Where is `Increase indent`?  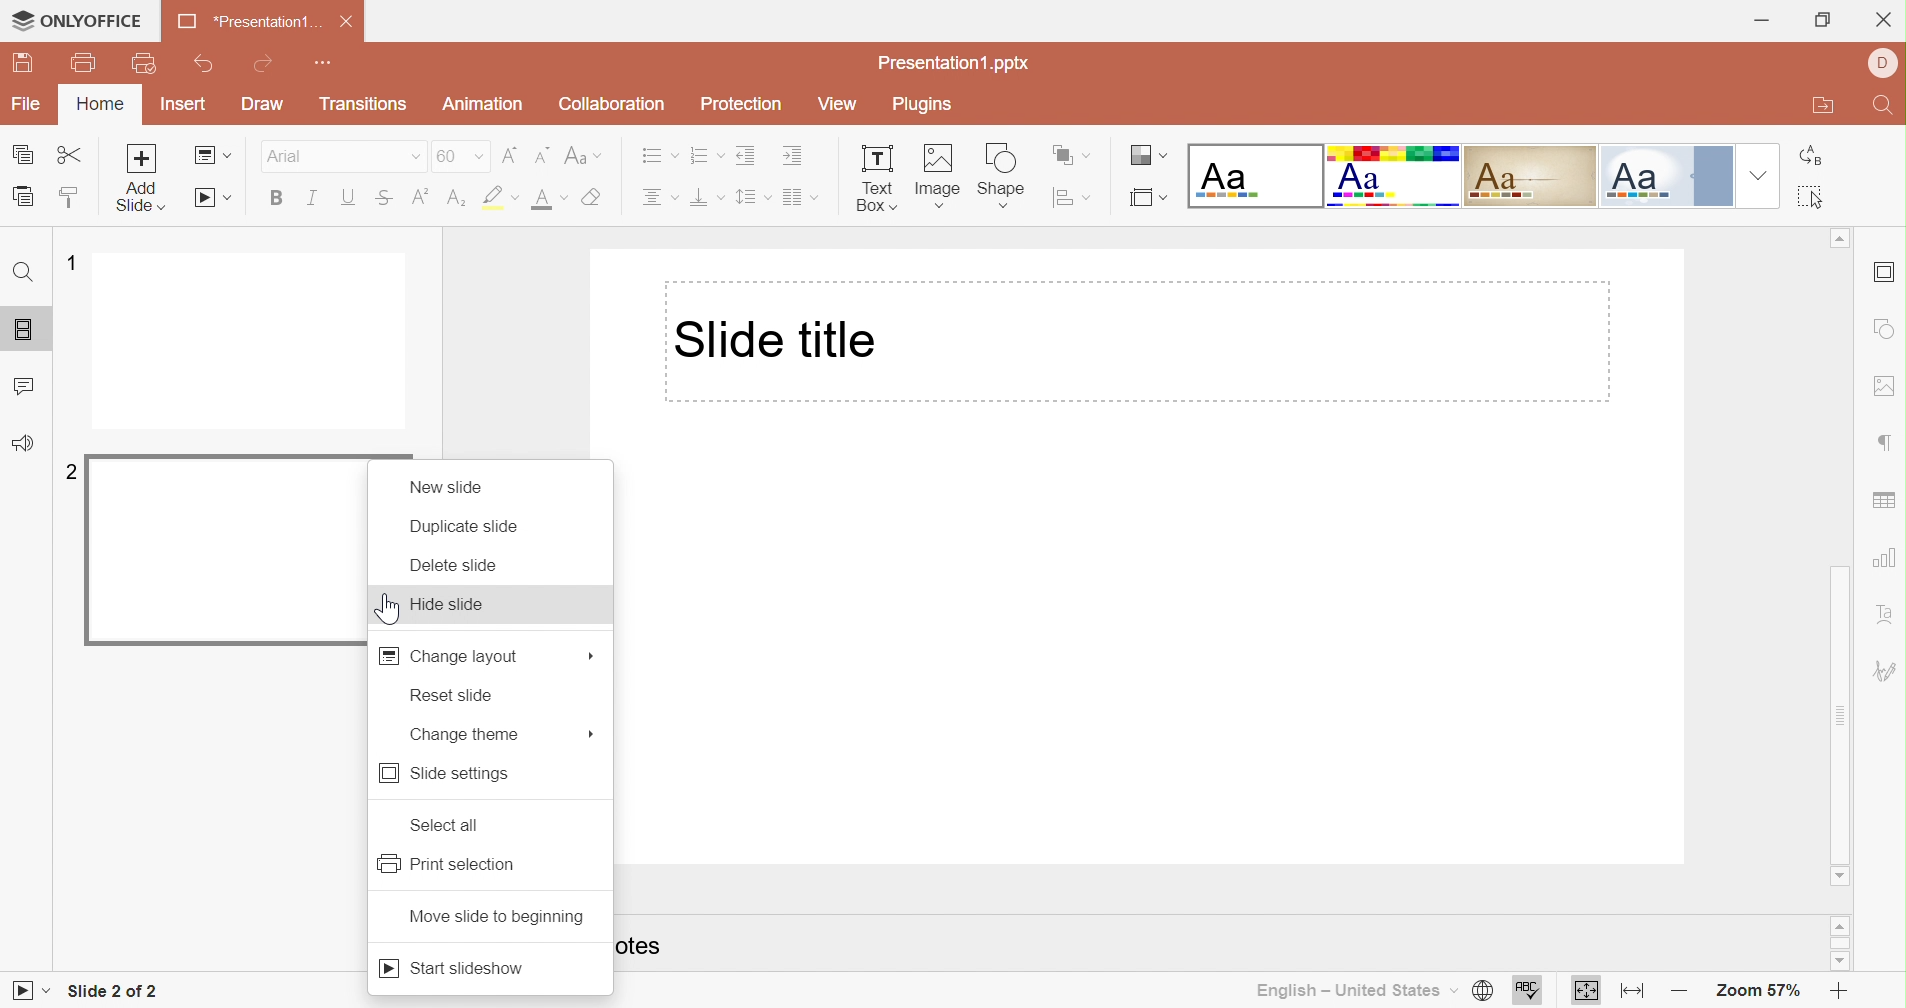 Increase indent is located at coordinates (790, 156).